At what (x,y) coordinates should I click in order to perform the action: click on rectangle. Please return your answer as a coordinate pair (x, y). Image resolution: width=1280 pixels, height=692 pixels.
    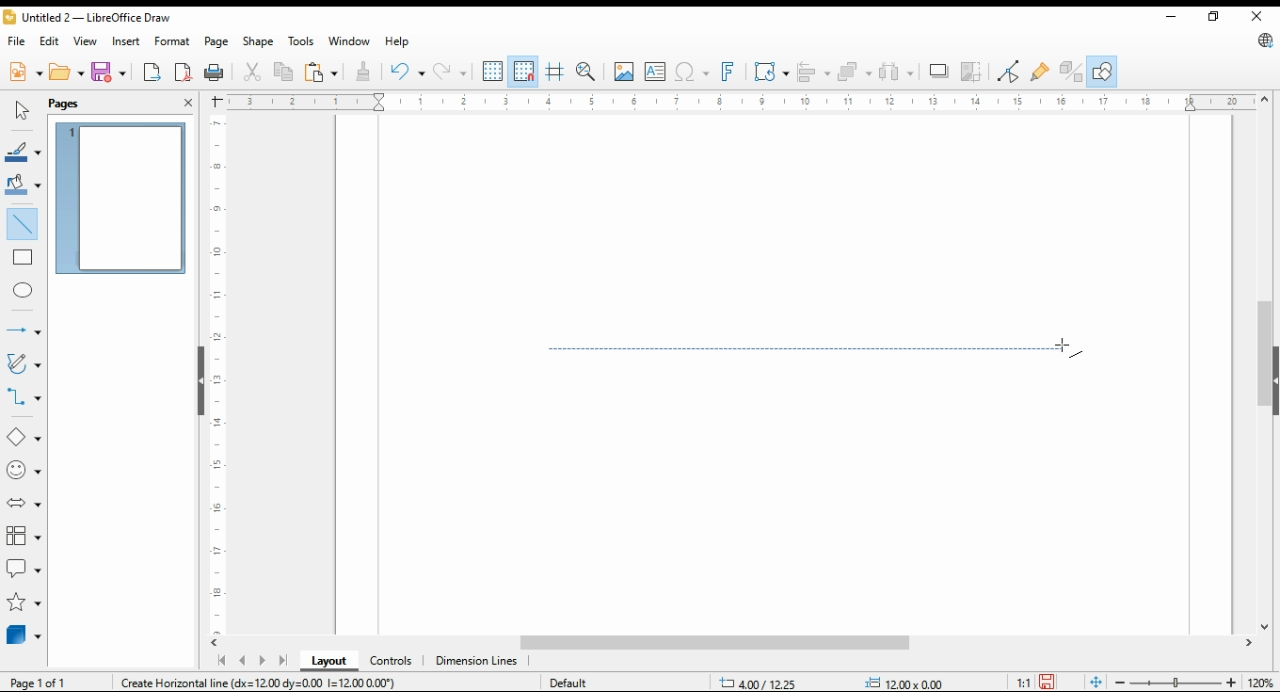
    Looking at the image, I should click on (22, 256).